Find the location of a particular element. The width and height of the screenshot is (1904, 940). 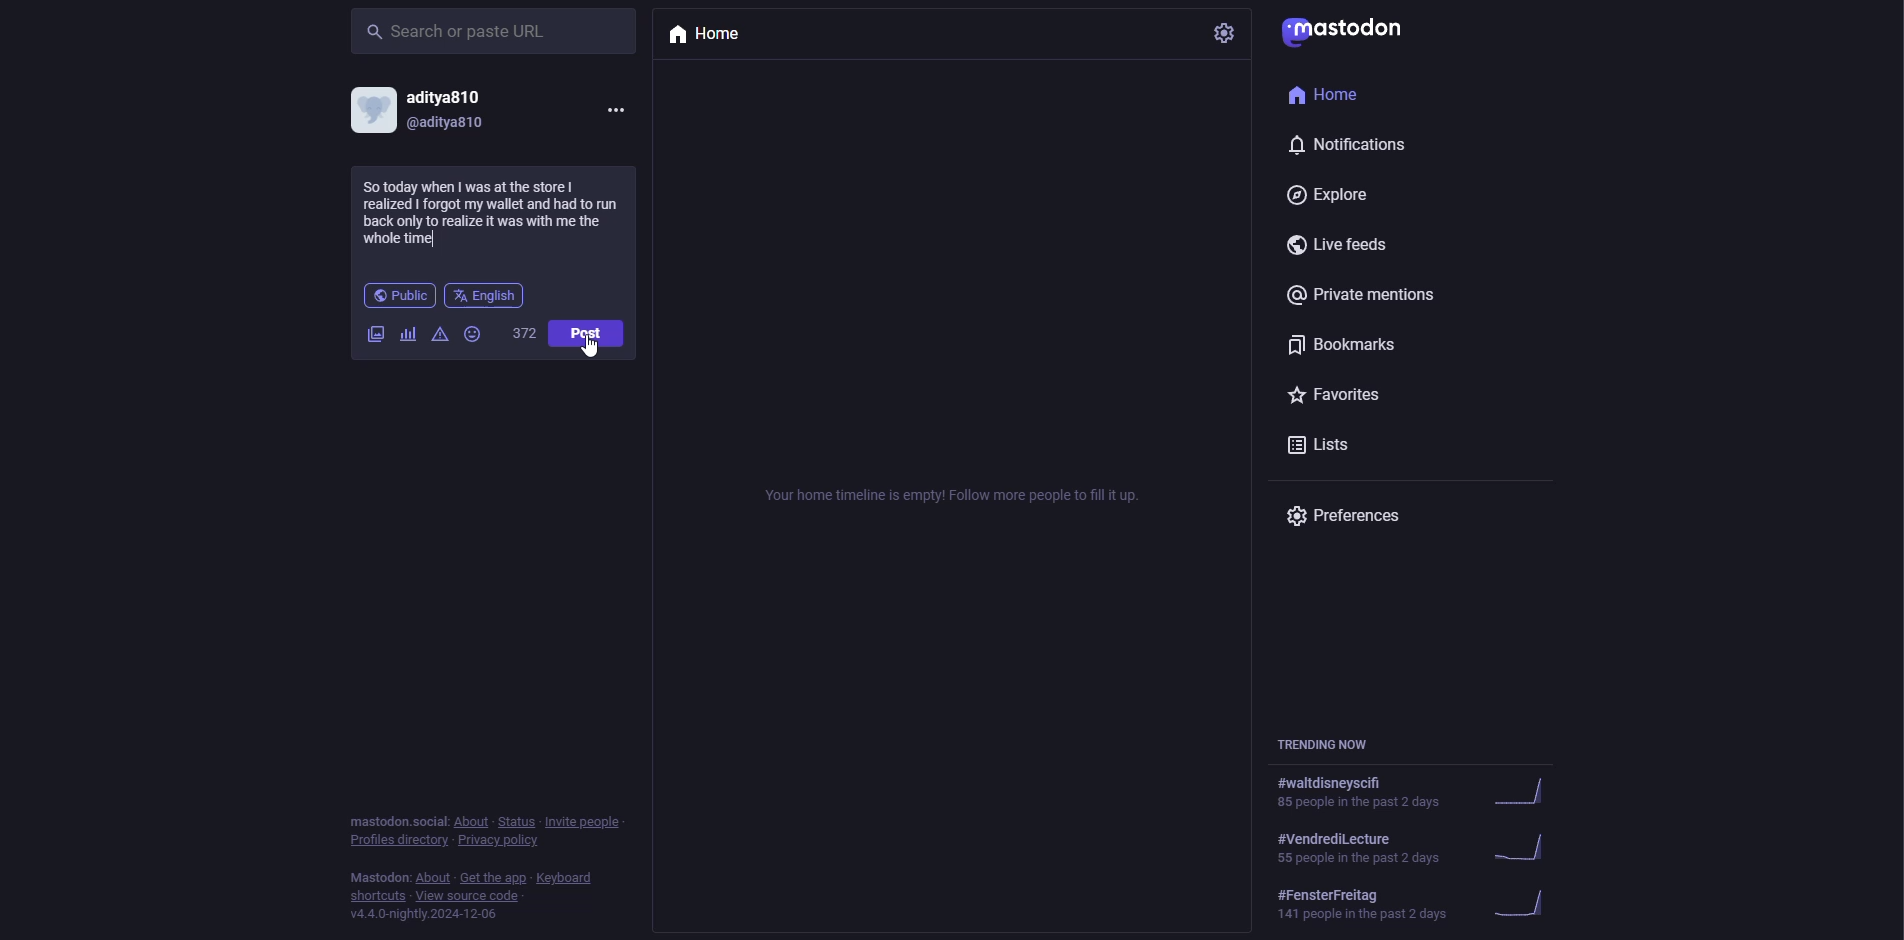

account is located at coordinates (427, 109).